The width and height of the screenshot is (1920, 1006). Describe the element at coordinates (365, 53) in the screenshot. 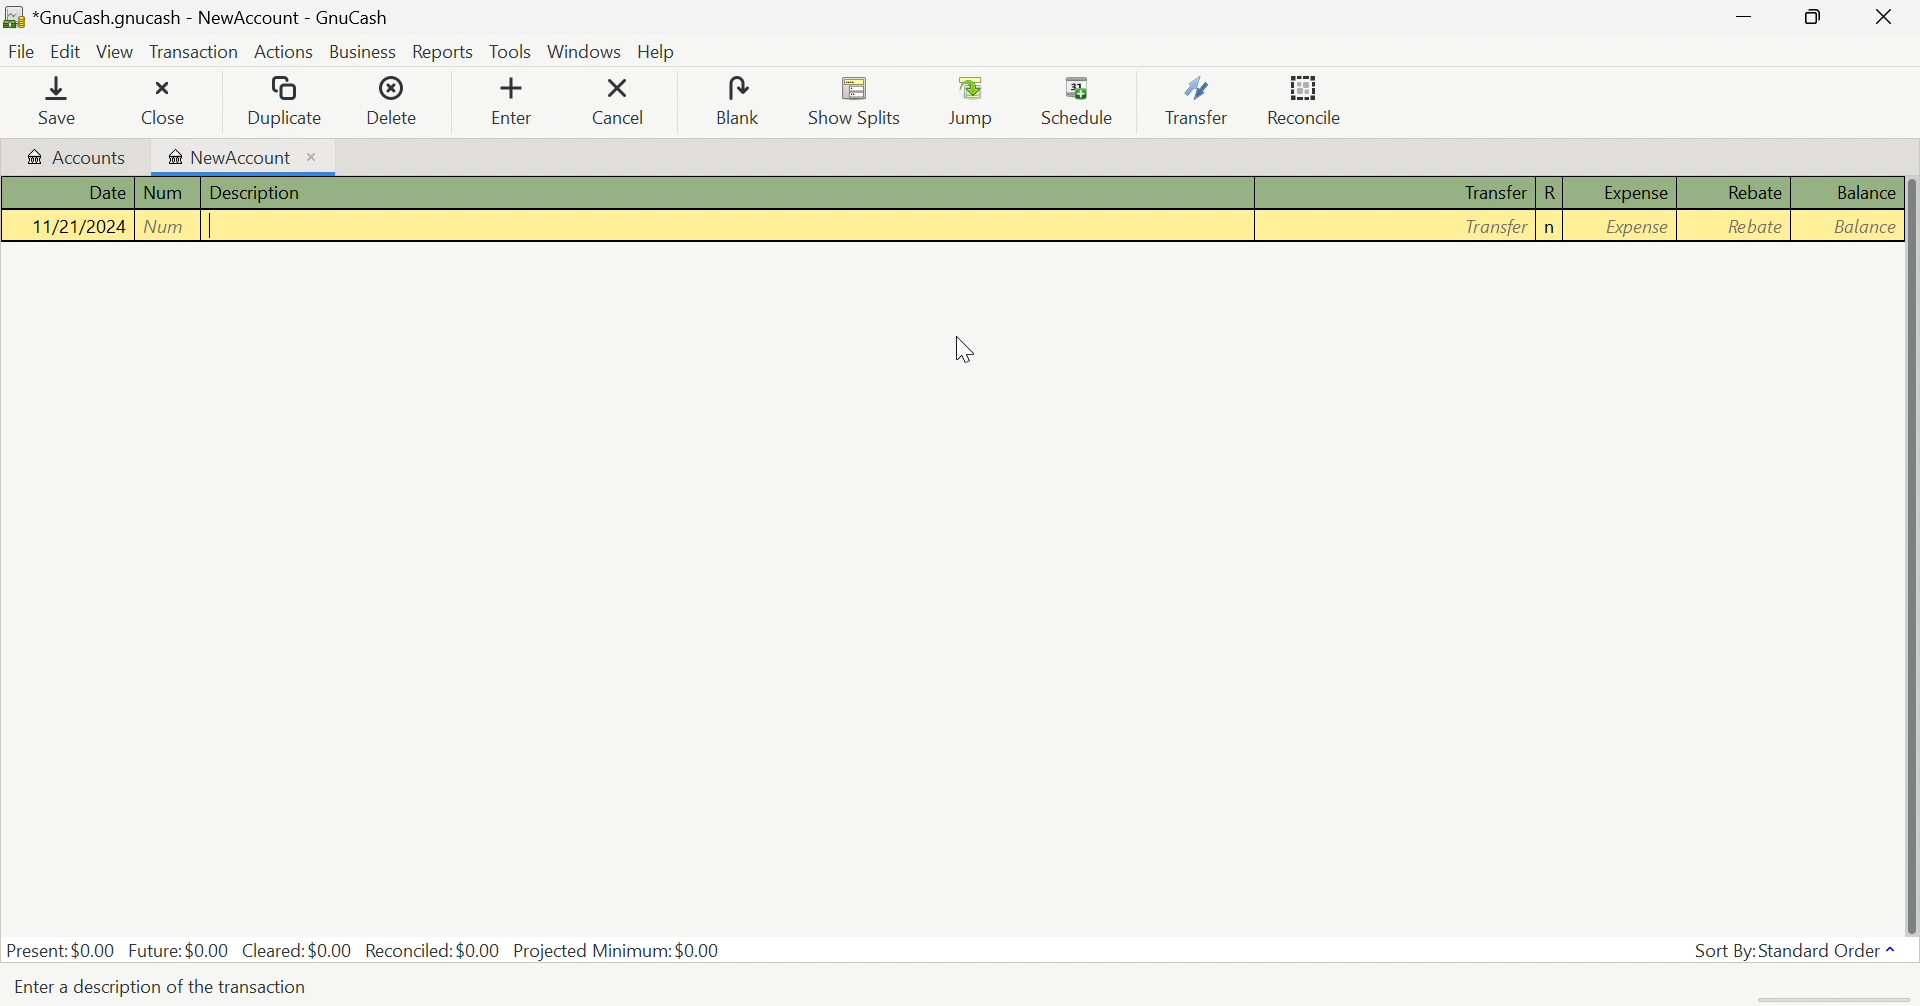

I see `Business` at that location.